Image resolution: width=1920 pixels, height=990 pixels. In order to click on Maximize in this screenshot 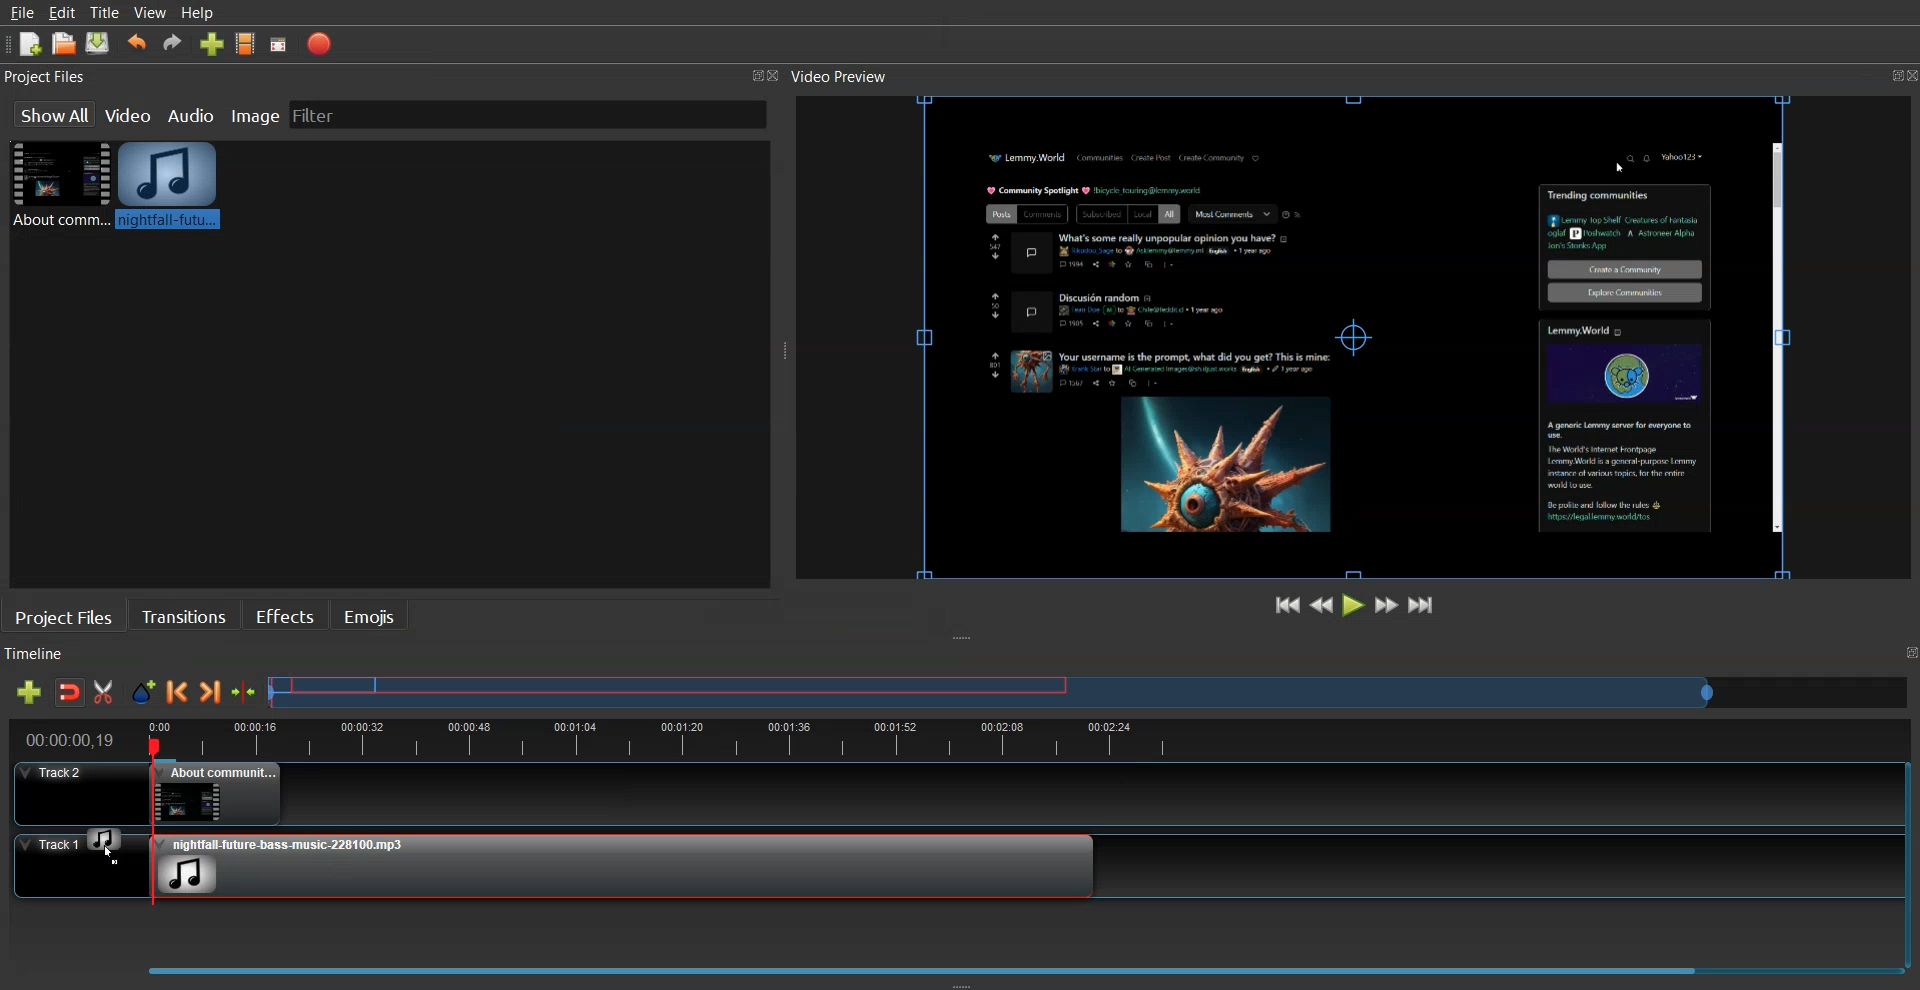, I will do `click(1908, 653)`.